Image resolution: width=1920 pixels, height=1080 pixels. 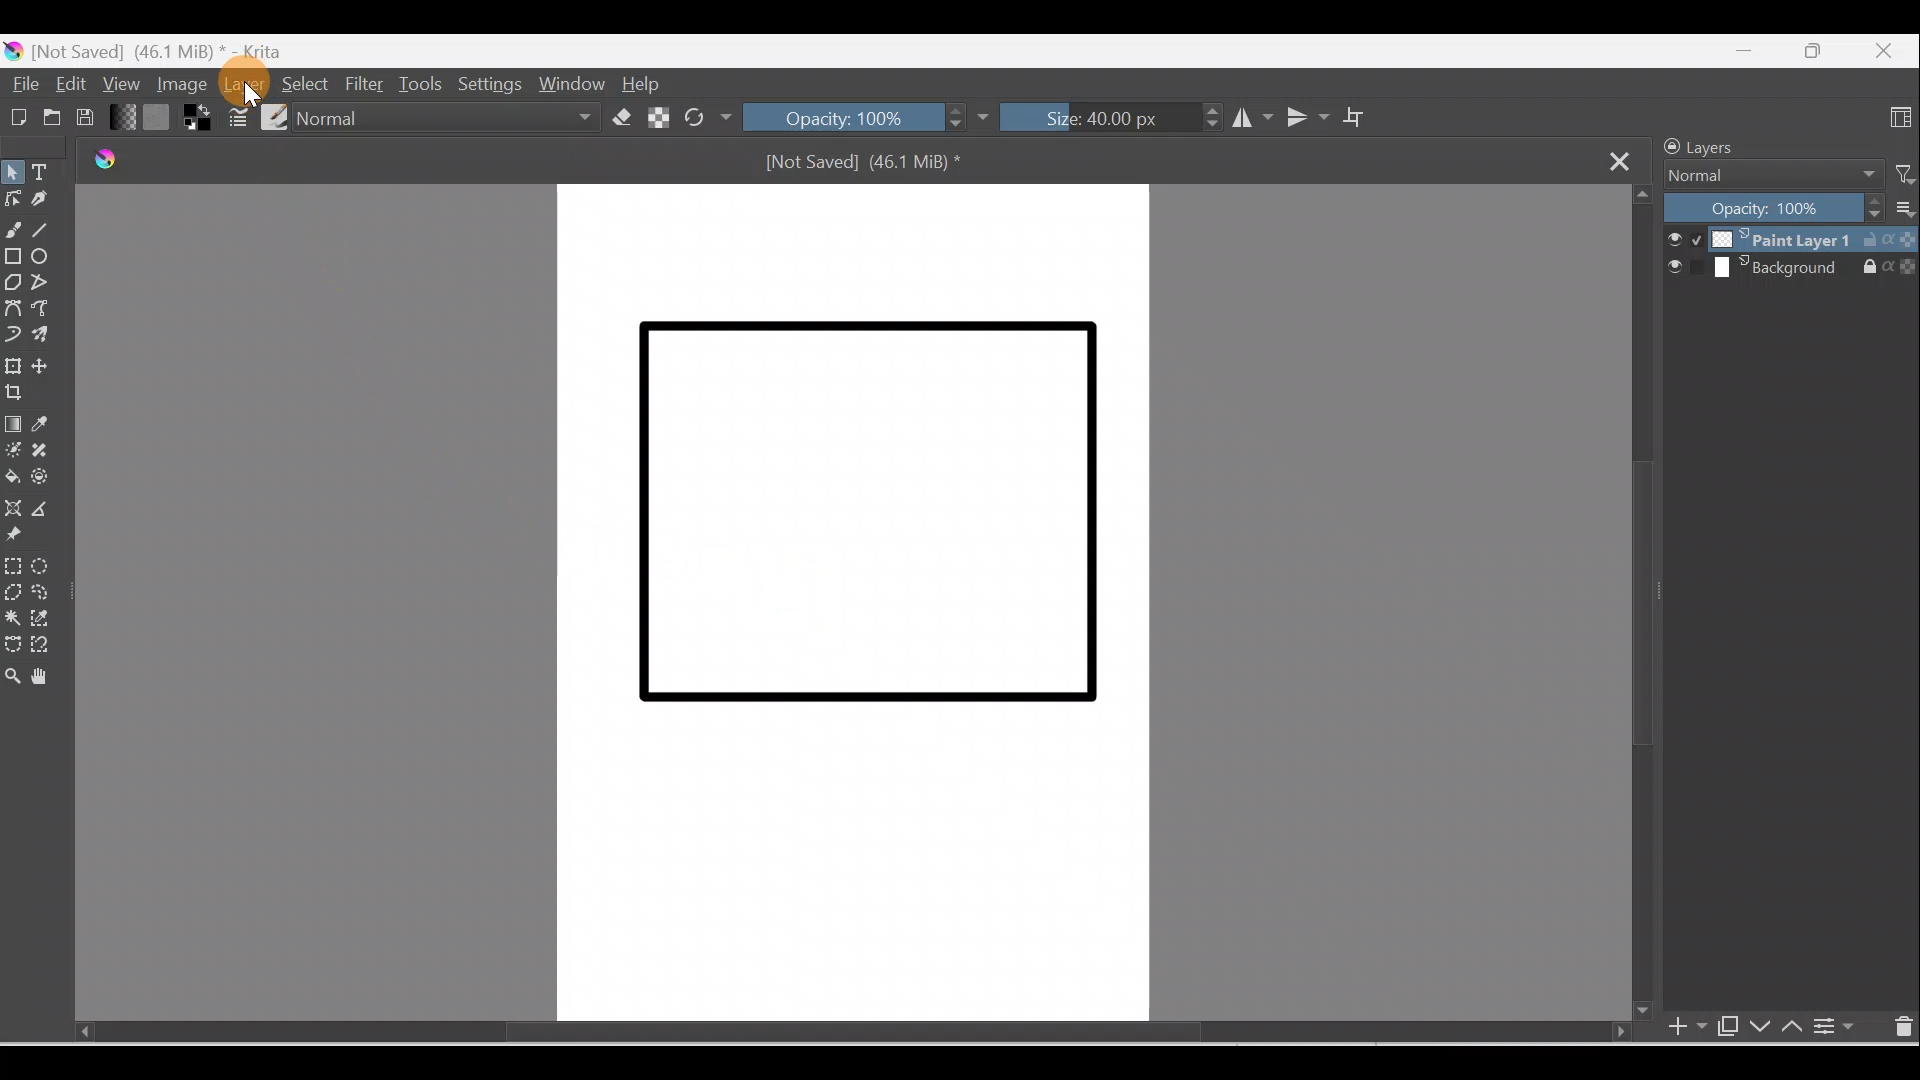 I want to click on Close, so click(x=1887, y=47).